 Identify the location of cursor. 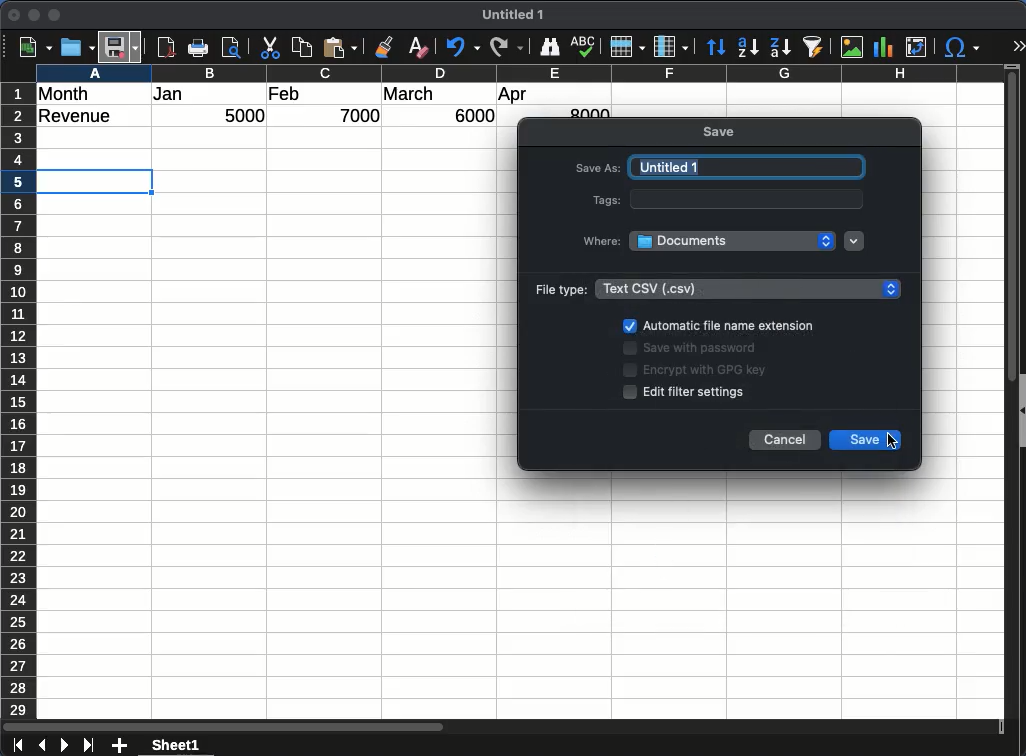
(894, 439).